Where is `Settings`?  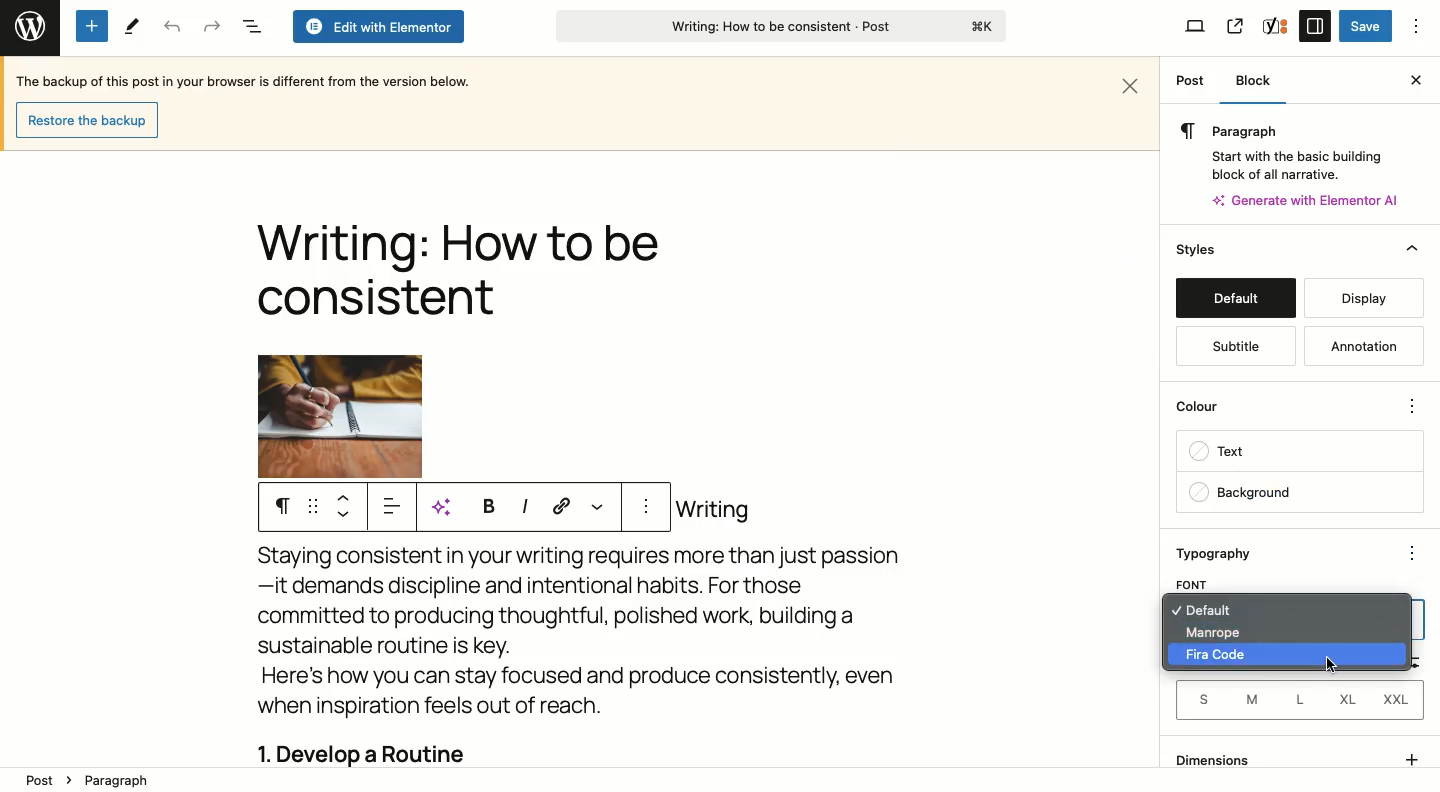 Settings is located at coordinates (1314, 25).